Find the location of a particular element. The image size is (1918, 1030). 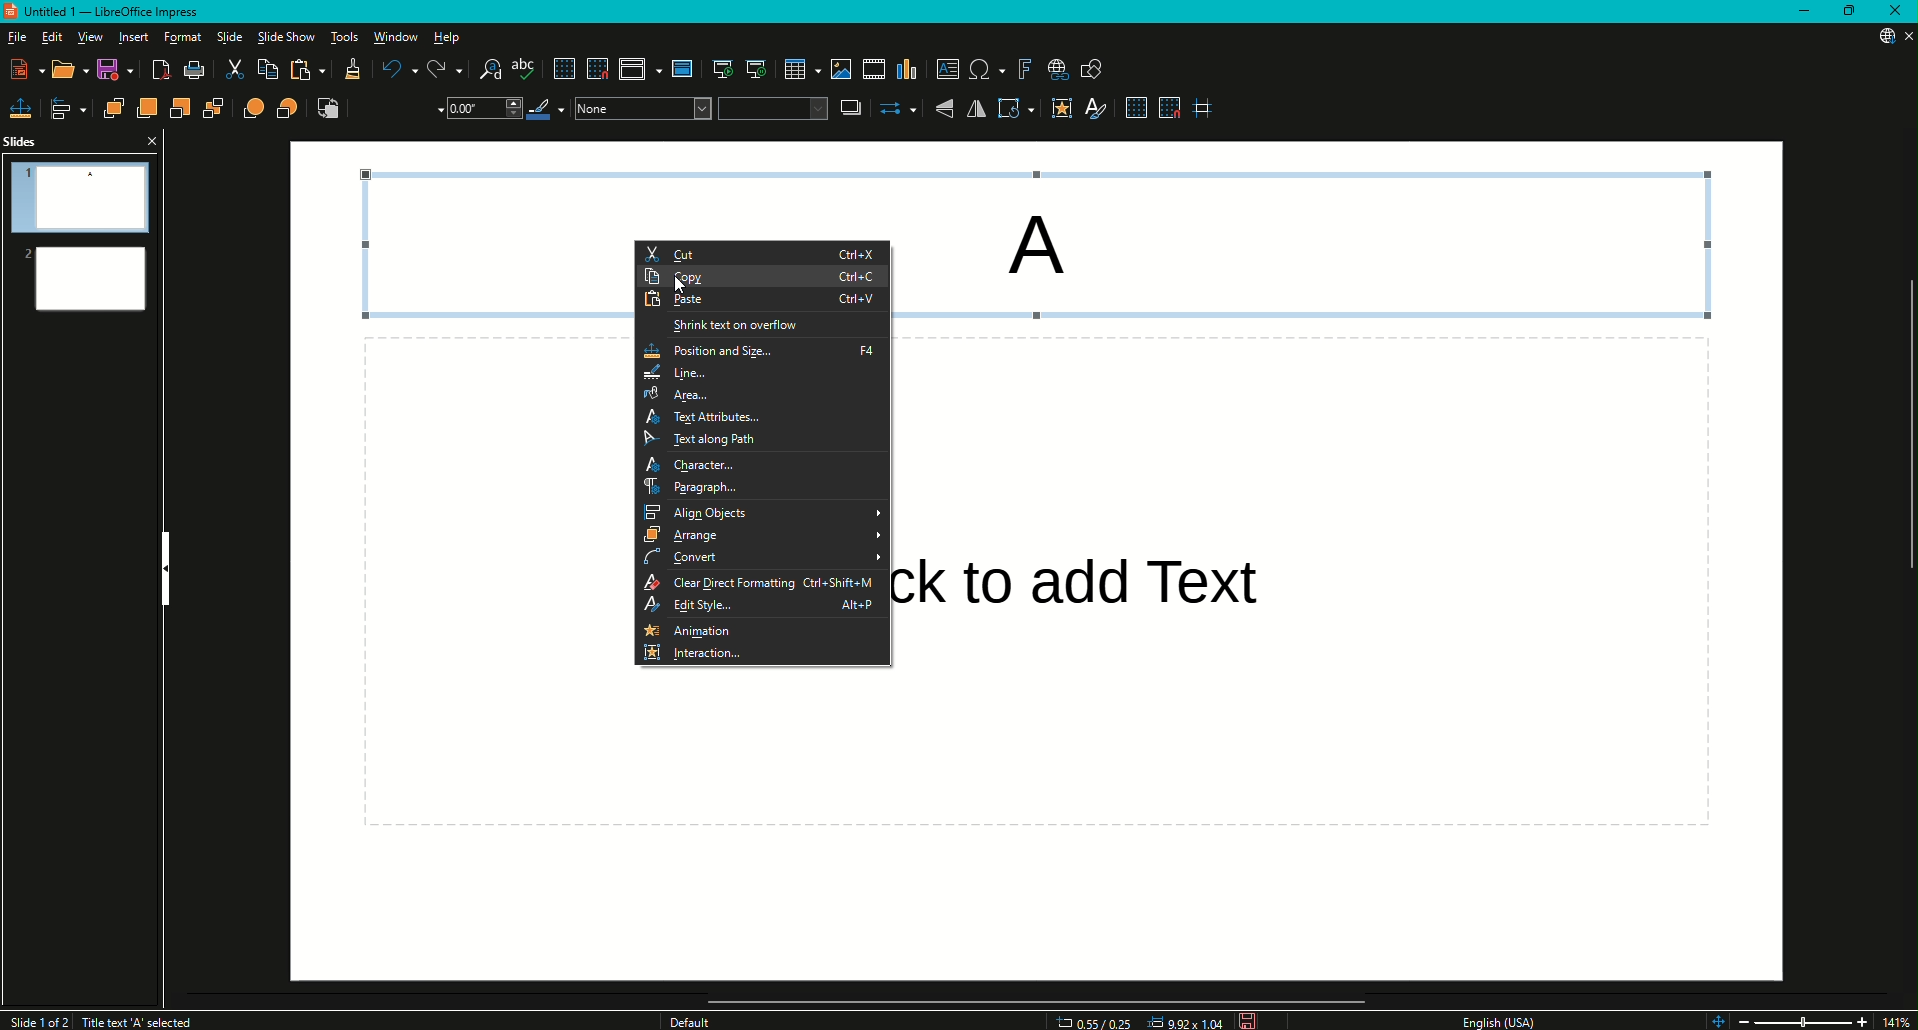

Interaction is located at coordinates (766, 653).